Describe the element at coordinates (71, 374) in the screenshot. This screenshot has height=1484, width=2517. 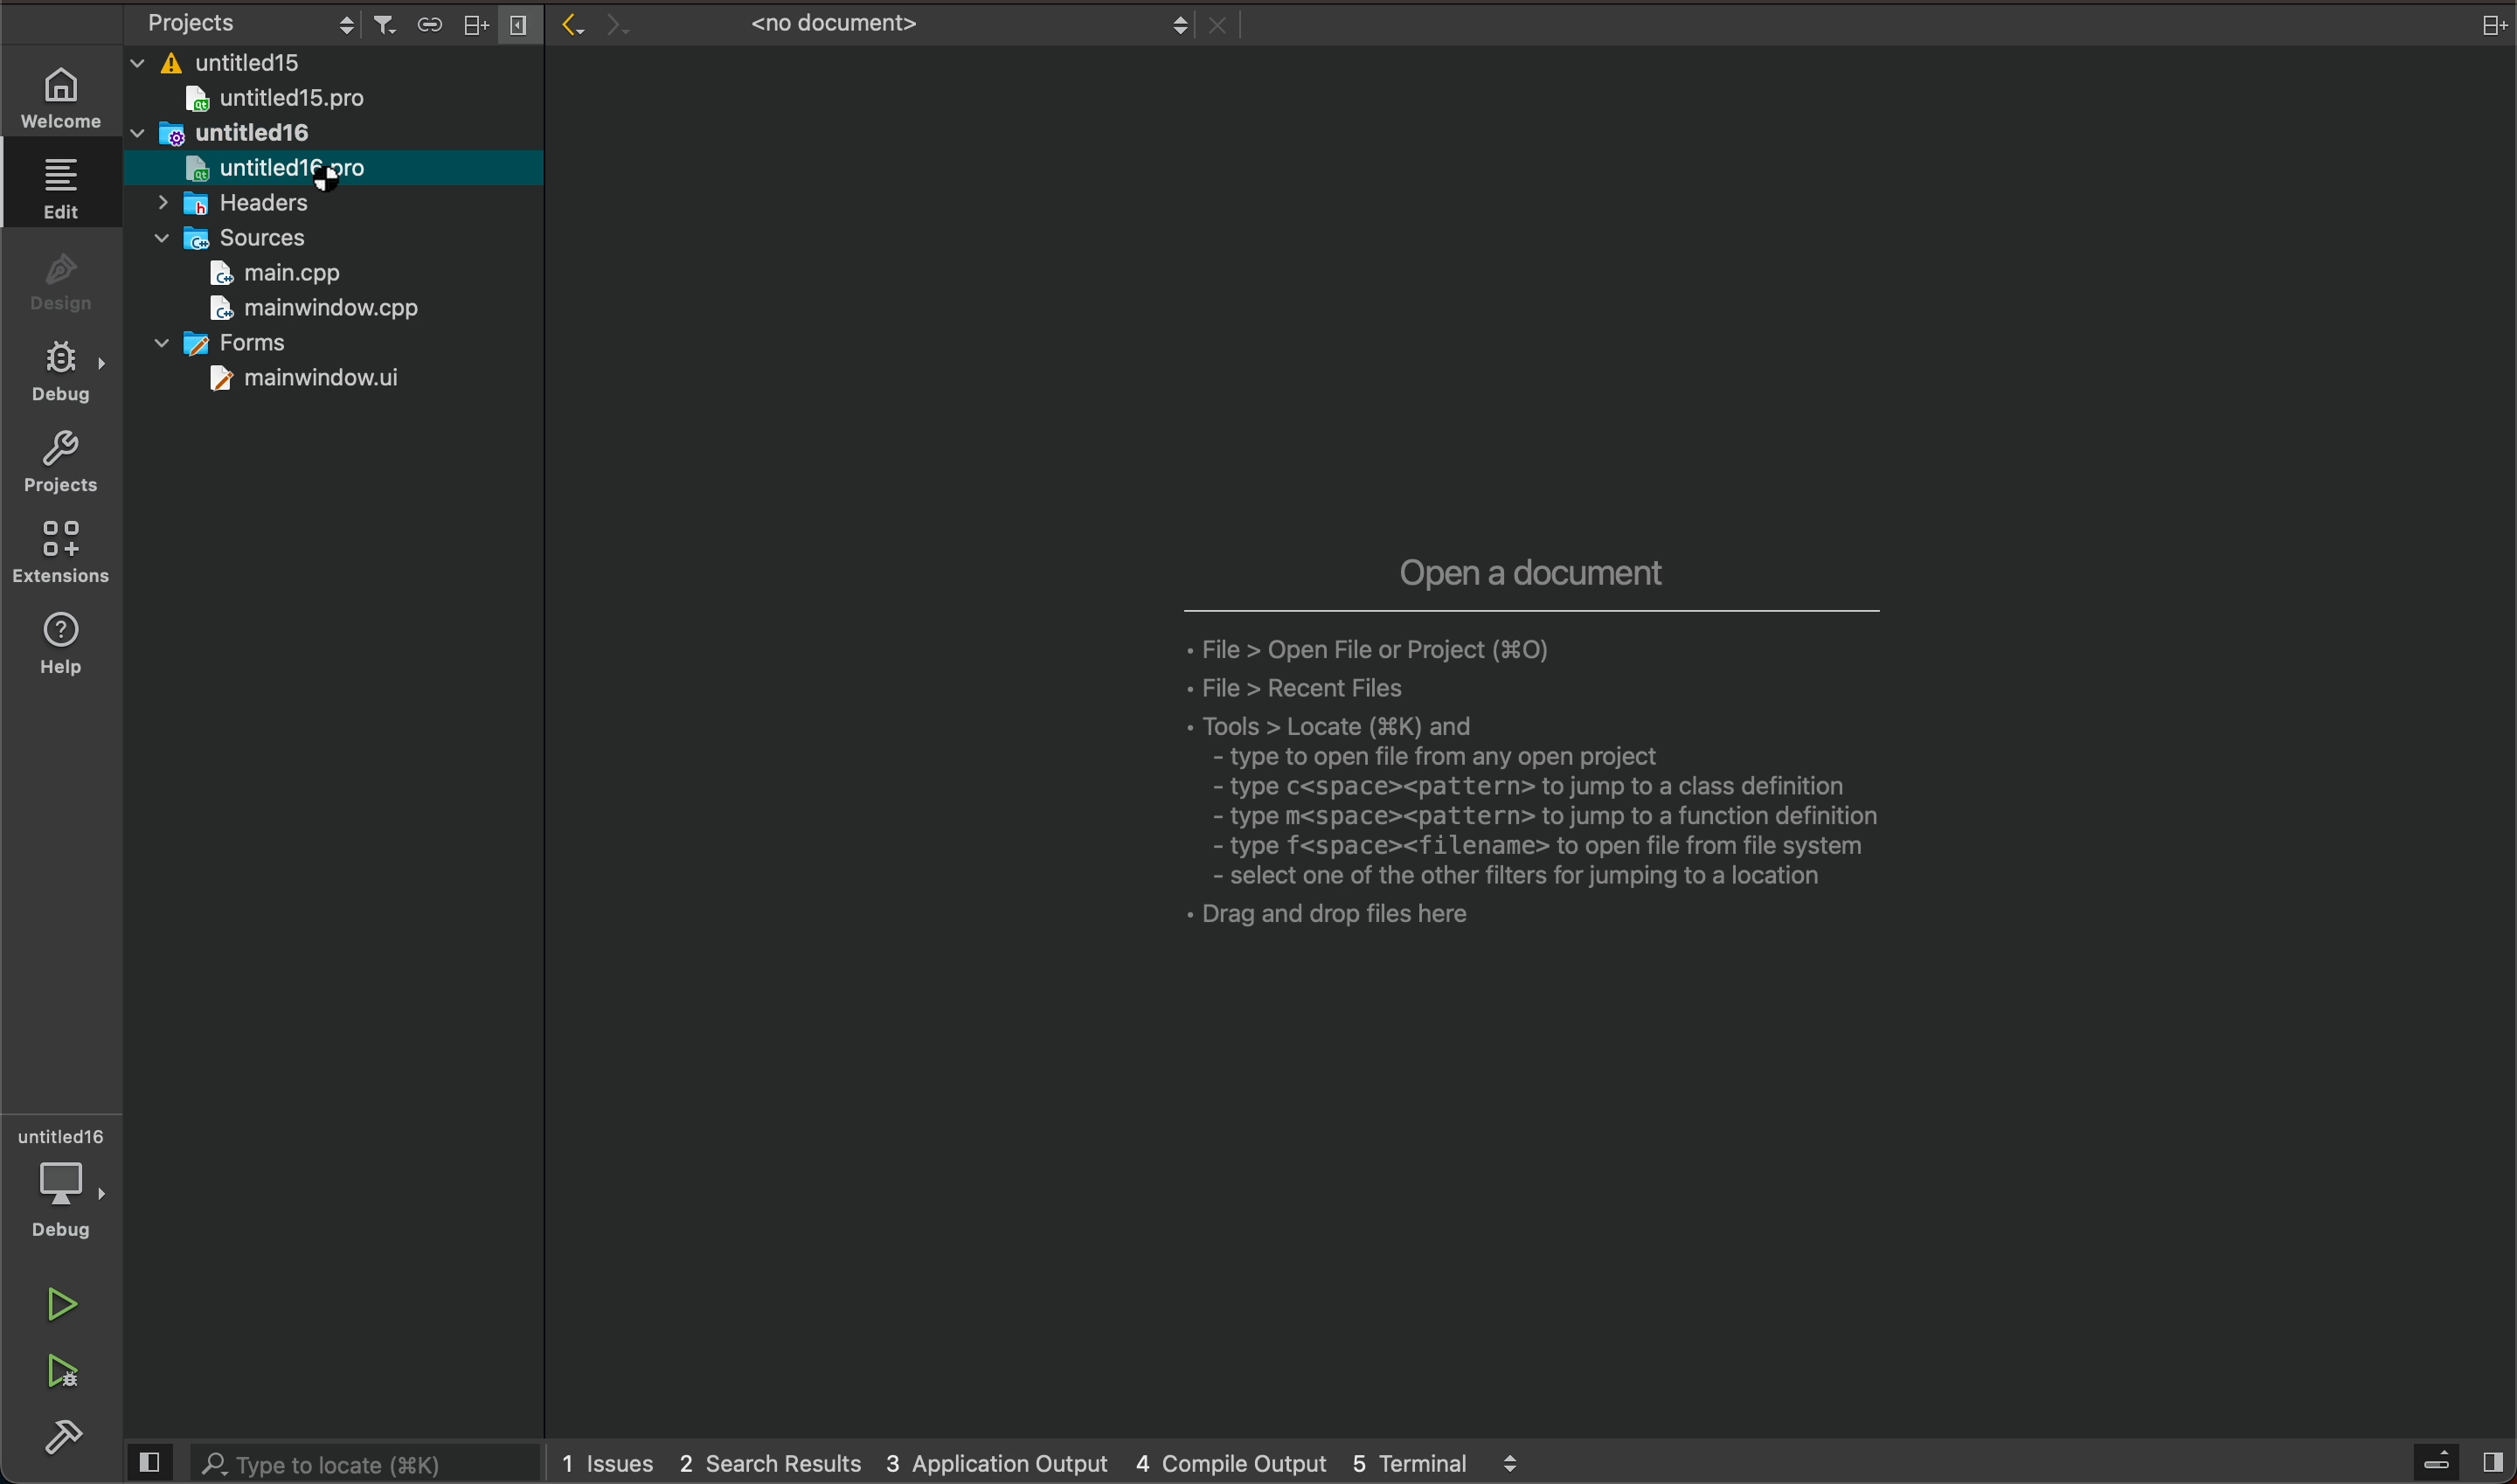
I see `debug` at that location.